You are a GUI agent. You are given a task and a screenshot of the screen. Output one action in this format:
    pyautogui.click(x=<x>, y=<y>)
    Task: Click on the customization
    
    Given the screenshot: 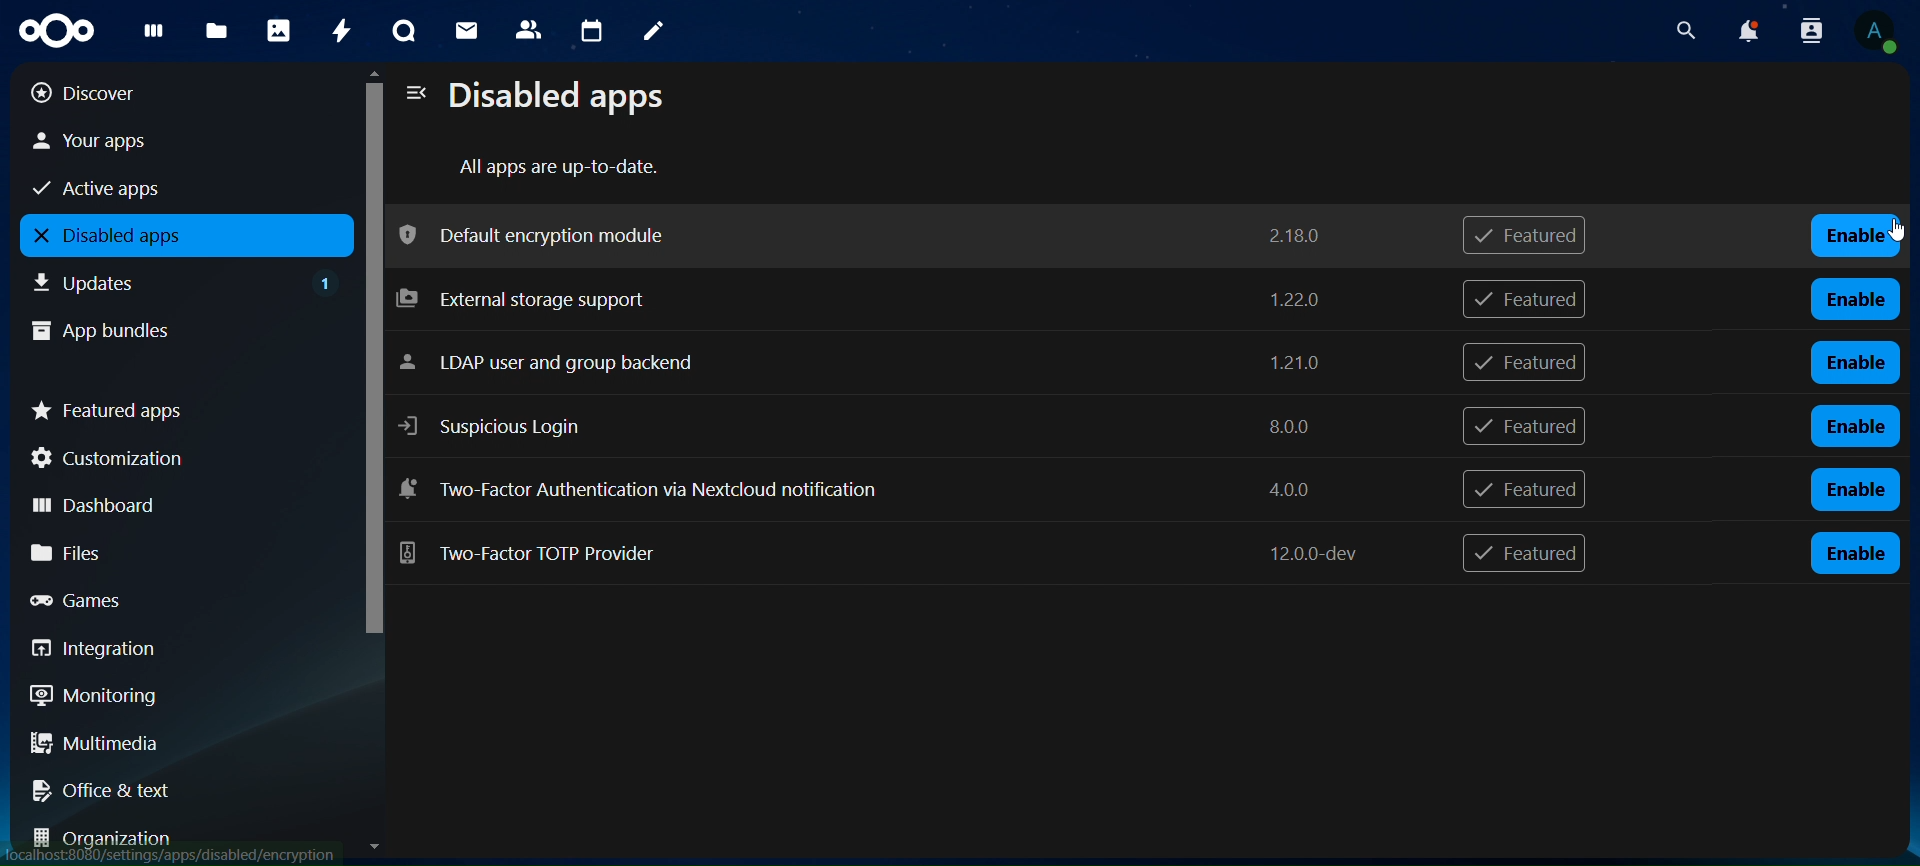 What is the action you would take?
    pyautogui.click(x=178, y=458)
    